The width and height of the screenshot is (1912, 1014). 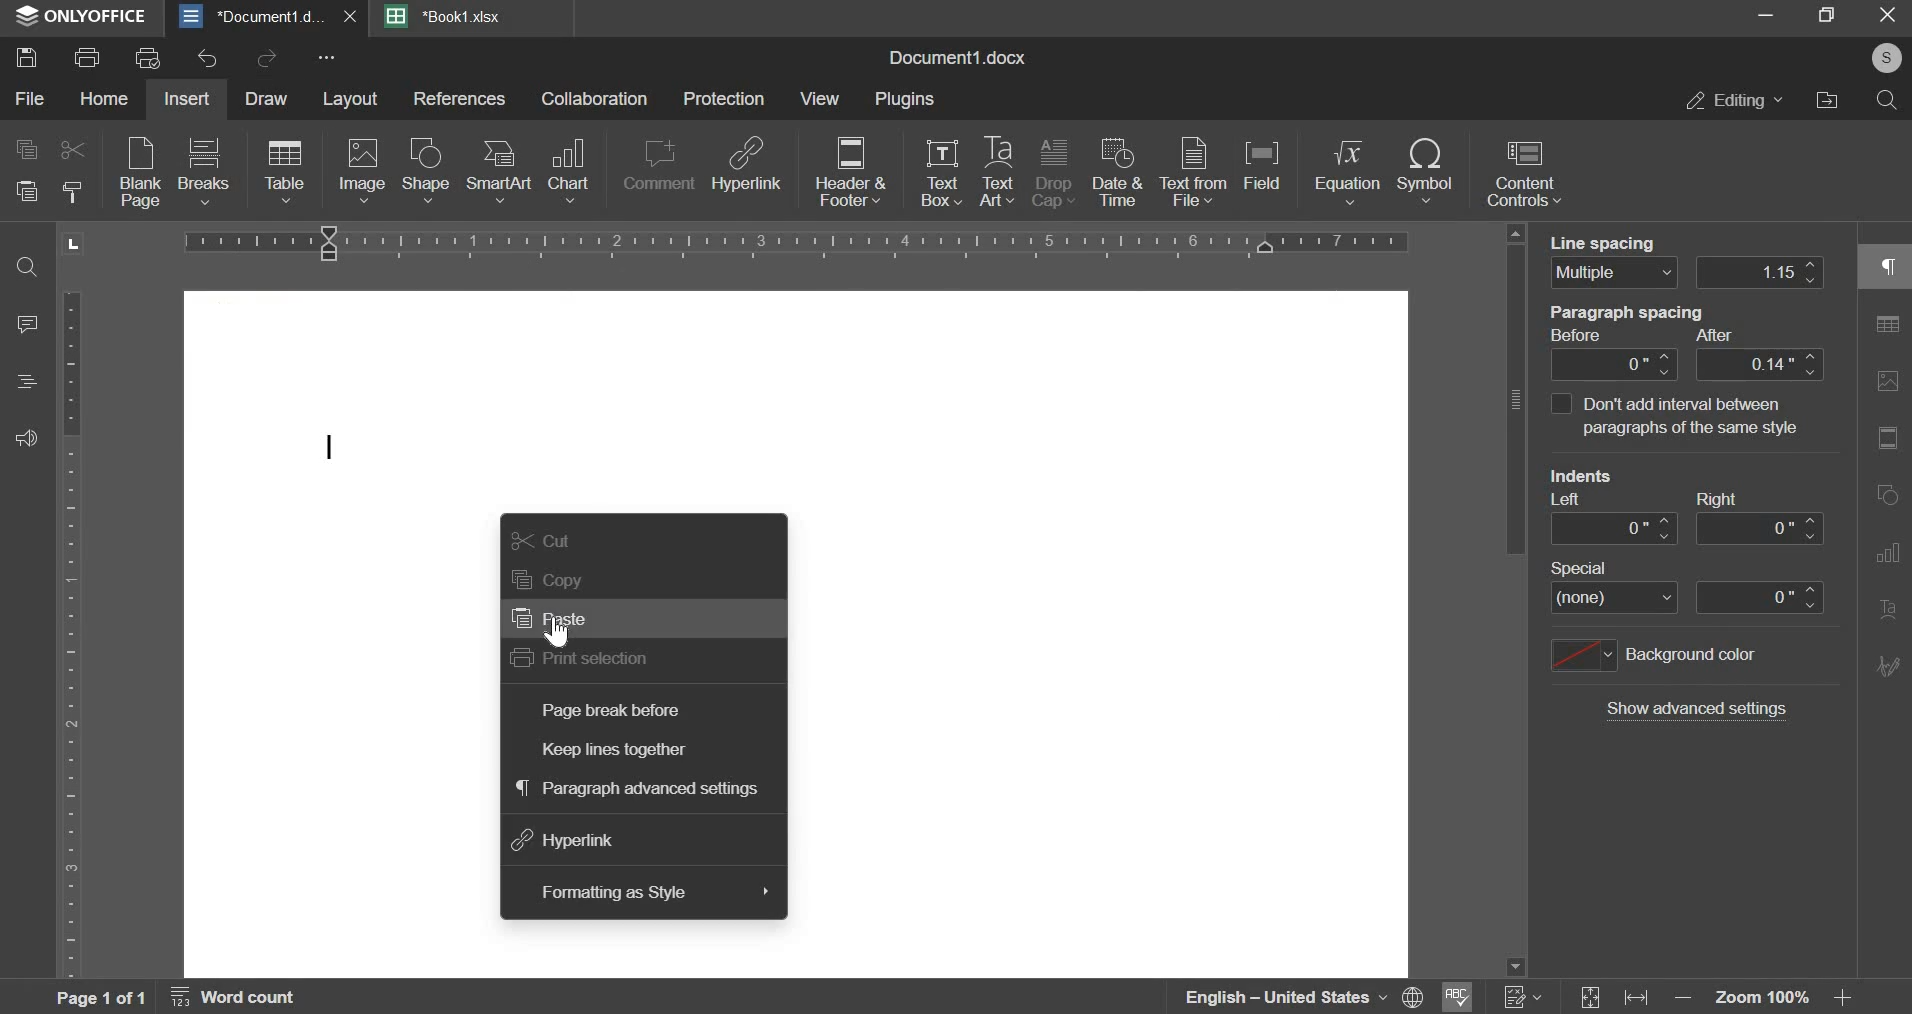 What do you see at coordinates (565, 841) in the screenshot?
I see `hyperlink` at bounding box center [565, 841].